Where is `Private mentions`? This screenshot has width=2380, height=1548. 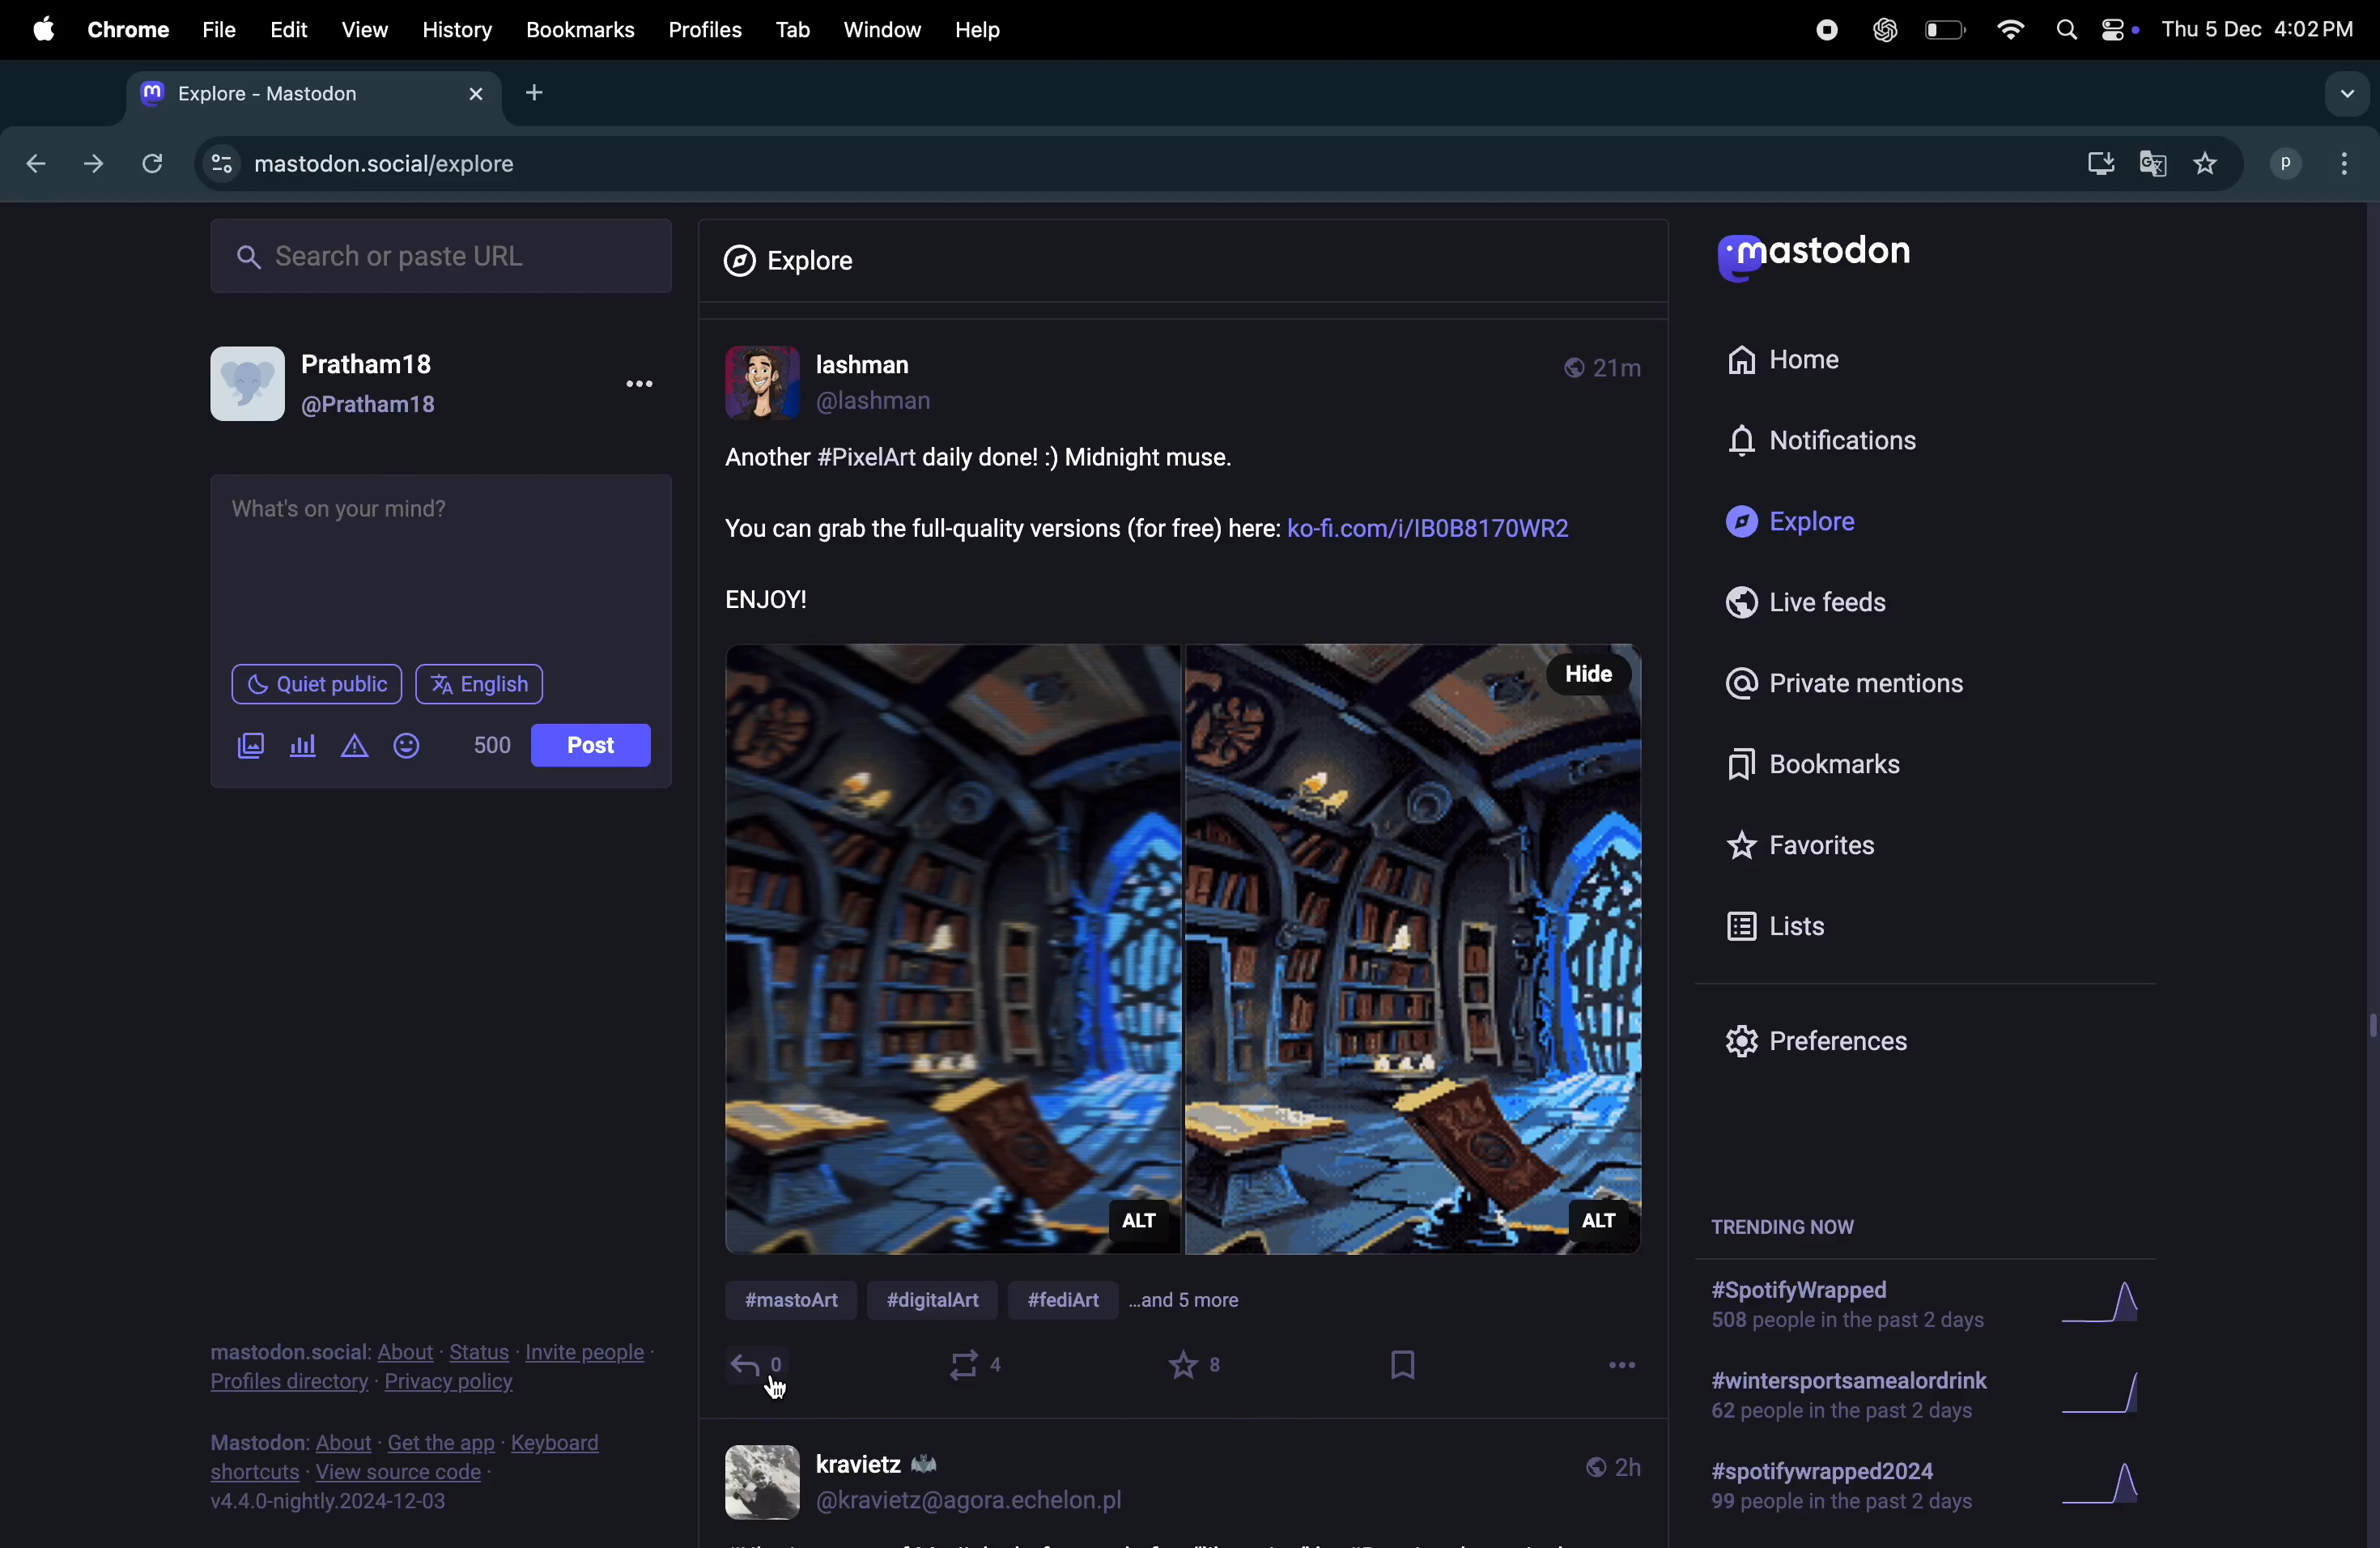
Private mentions is located at coordinates (1846, 682).